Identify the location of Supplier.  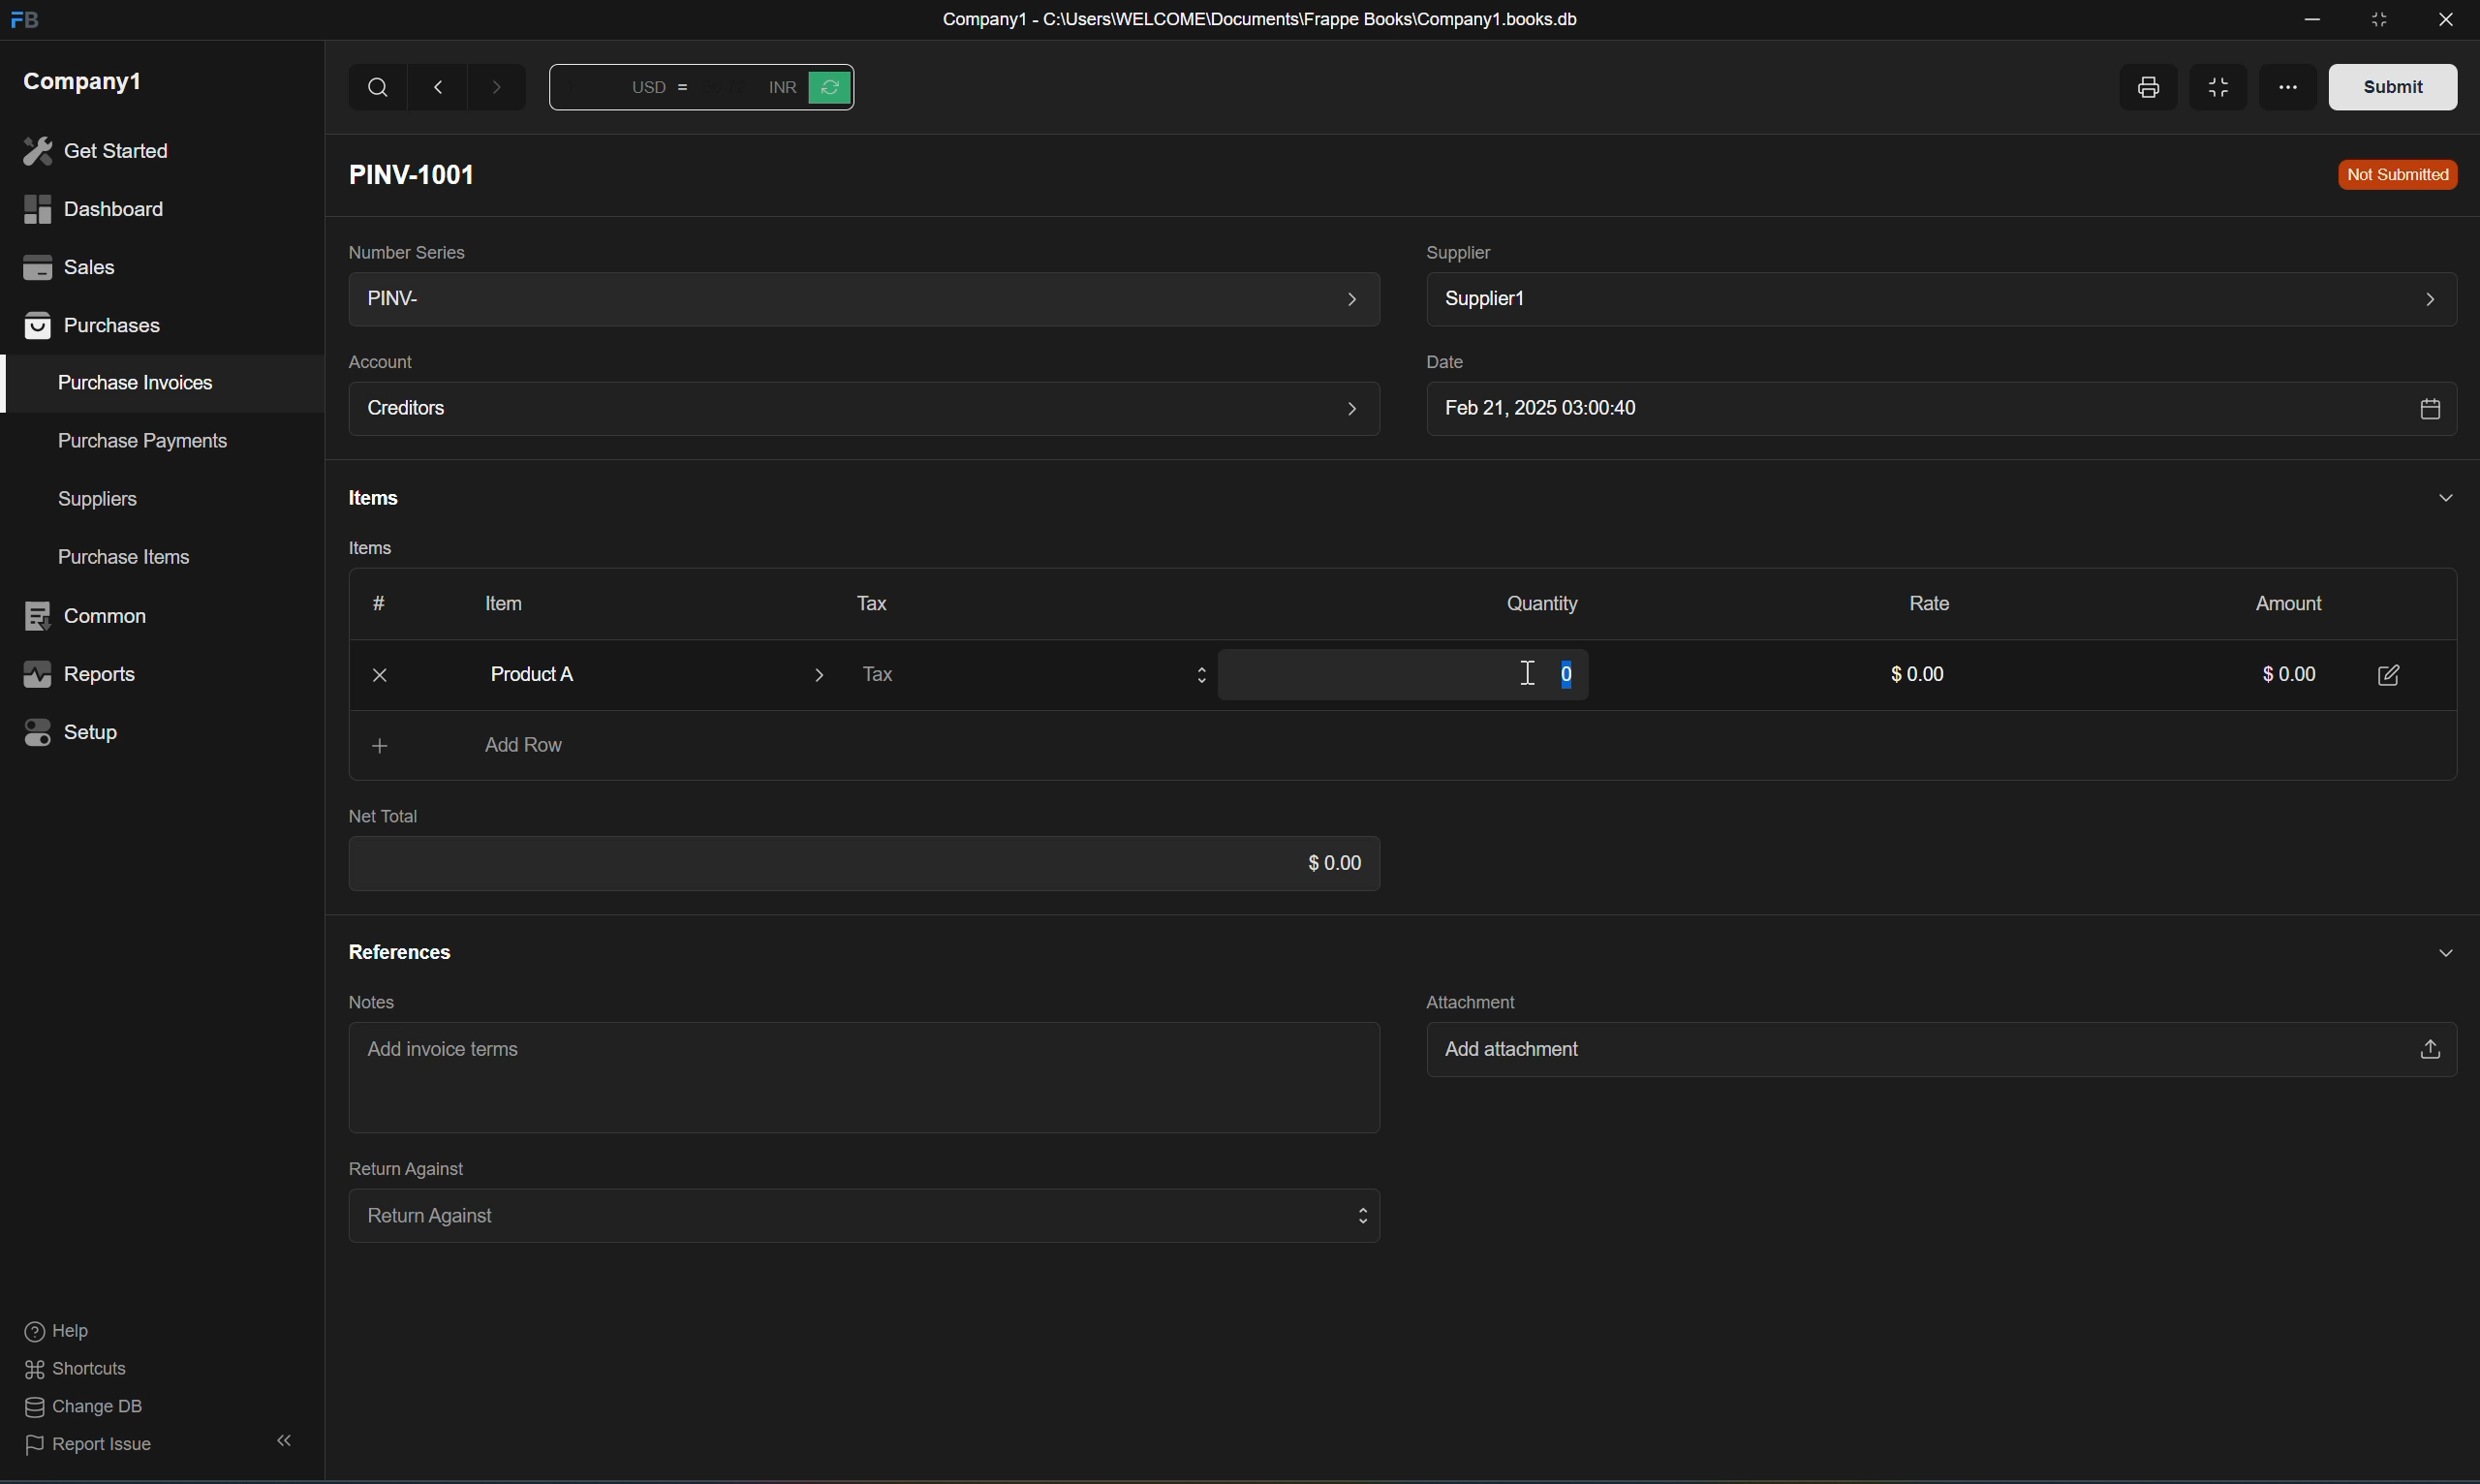
(1461, 251).